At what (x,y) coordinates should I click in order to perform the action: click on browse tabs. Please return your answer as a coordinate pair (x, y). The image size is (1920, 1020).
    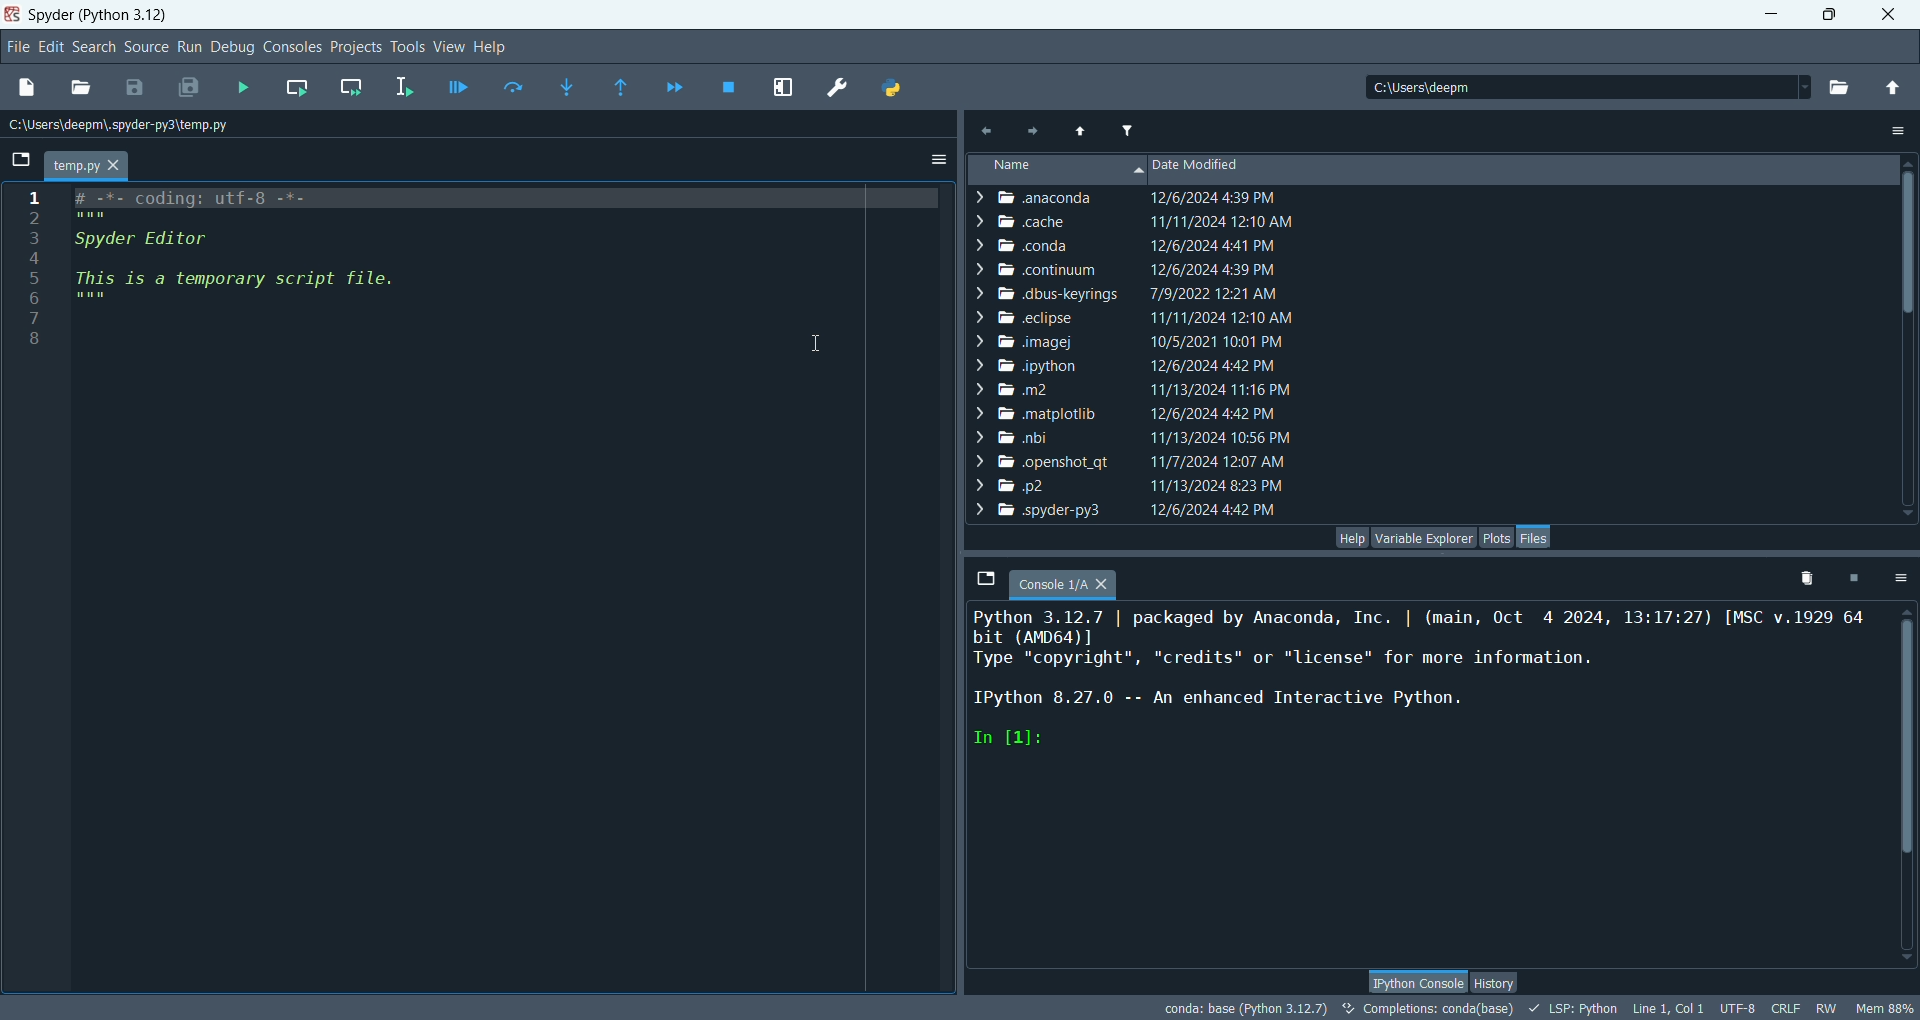
    Looking at the image, I should click on (19, 157).